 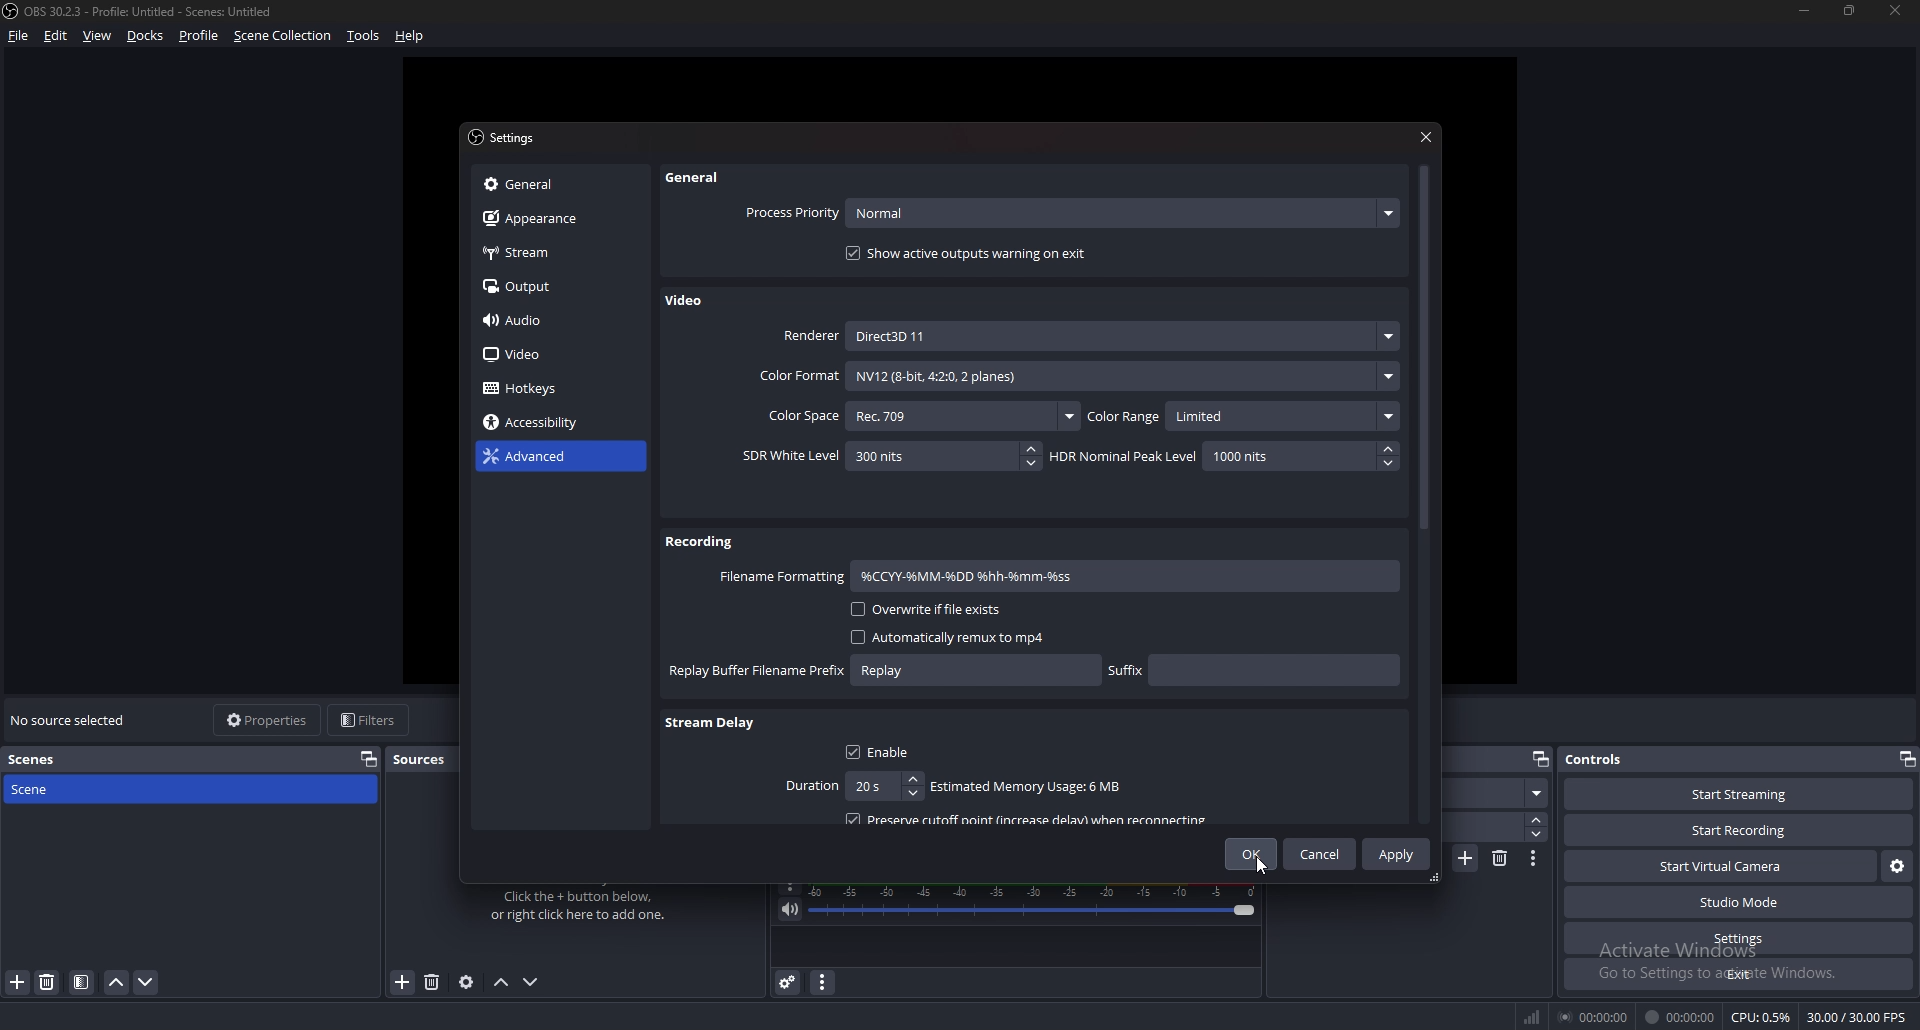 I want to click on %CCYY-%MM-%DD %hh-%mm-%ss, so click(x=1015, y=576).